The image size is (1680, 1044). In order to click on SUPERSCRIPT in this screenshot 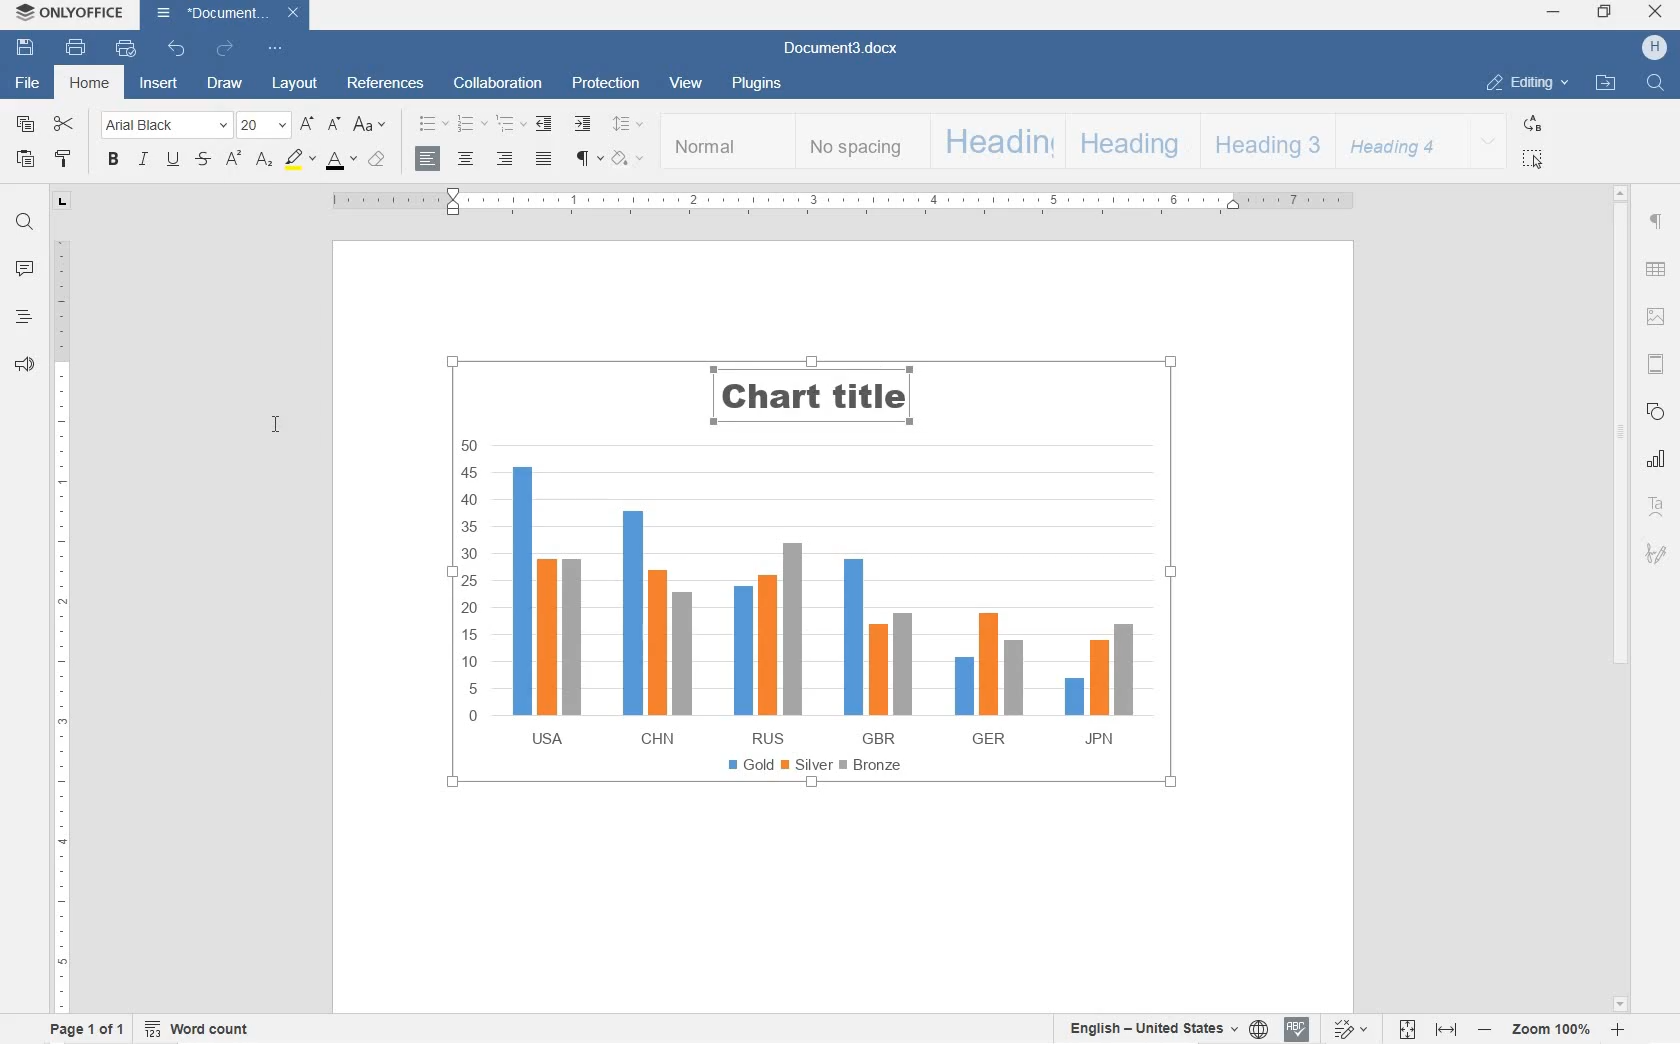, I will do `click(232, 161)`.